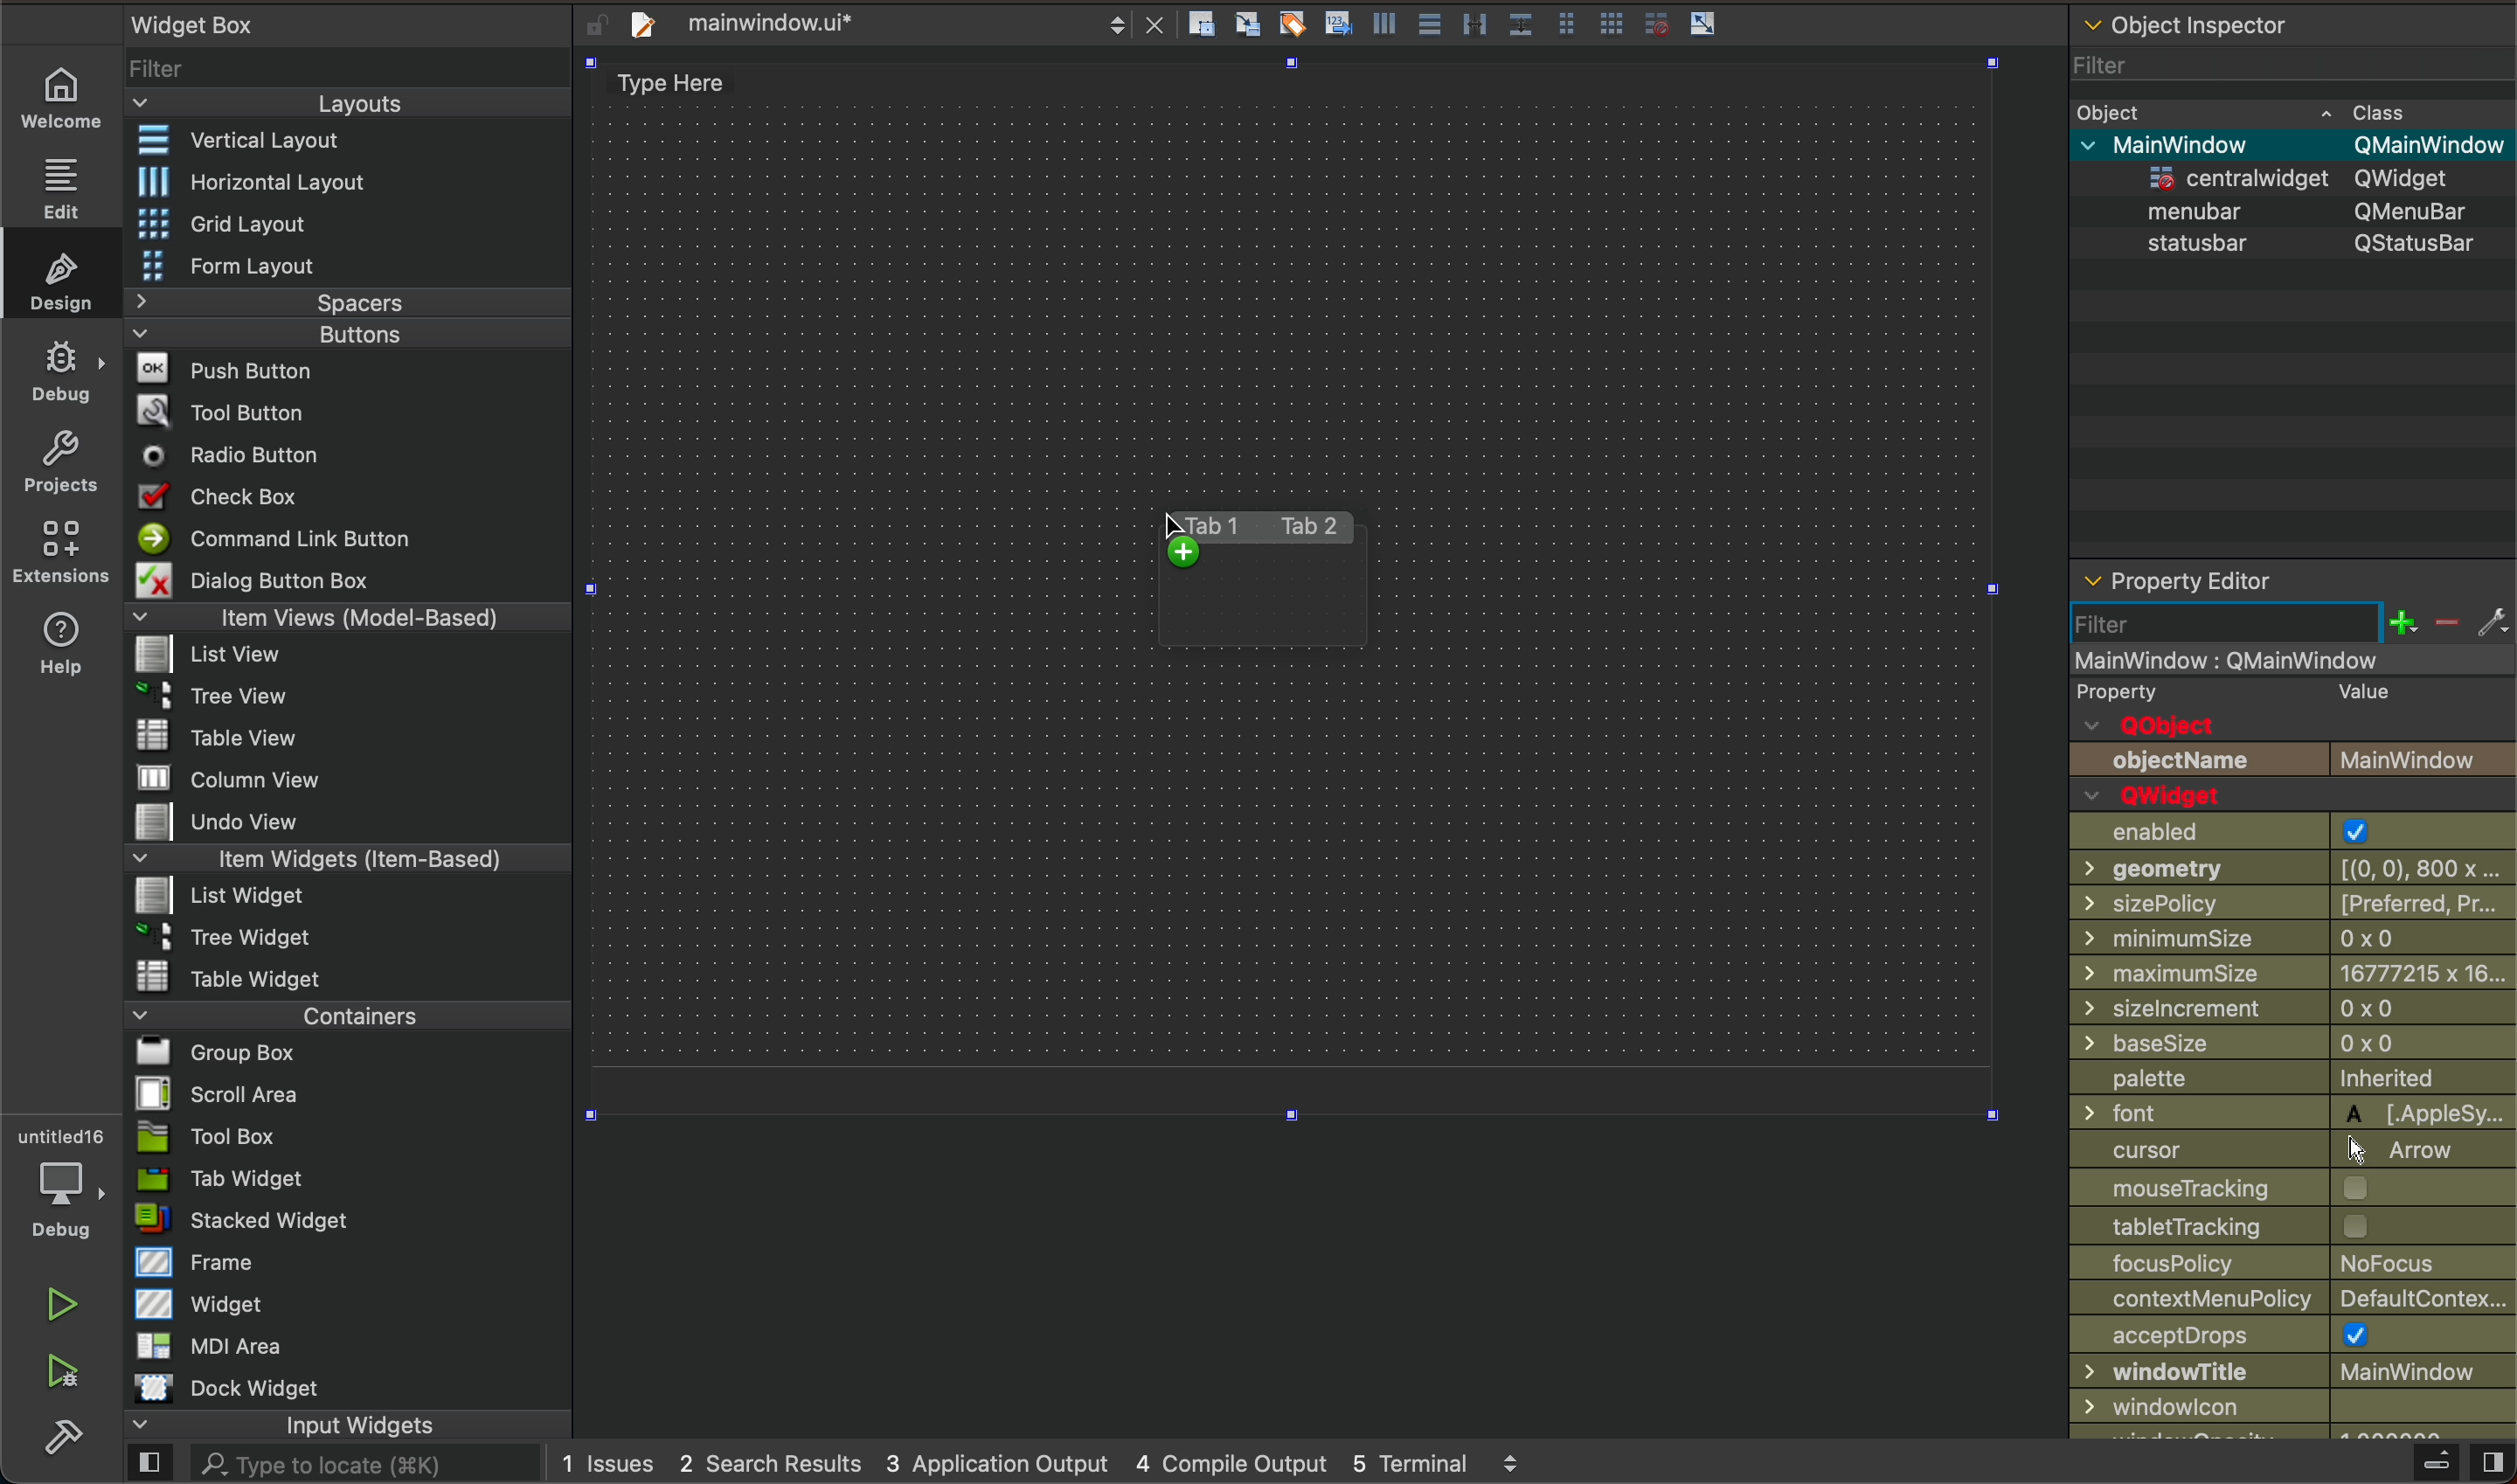 The width and height of the screenshot is (2517, 1484). What do you see at coordinates (186, 25) in the screenshot?
I see `Widget Box` at bounding box center [186, 25].